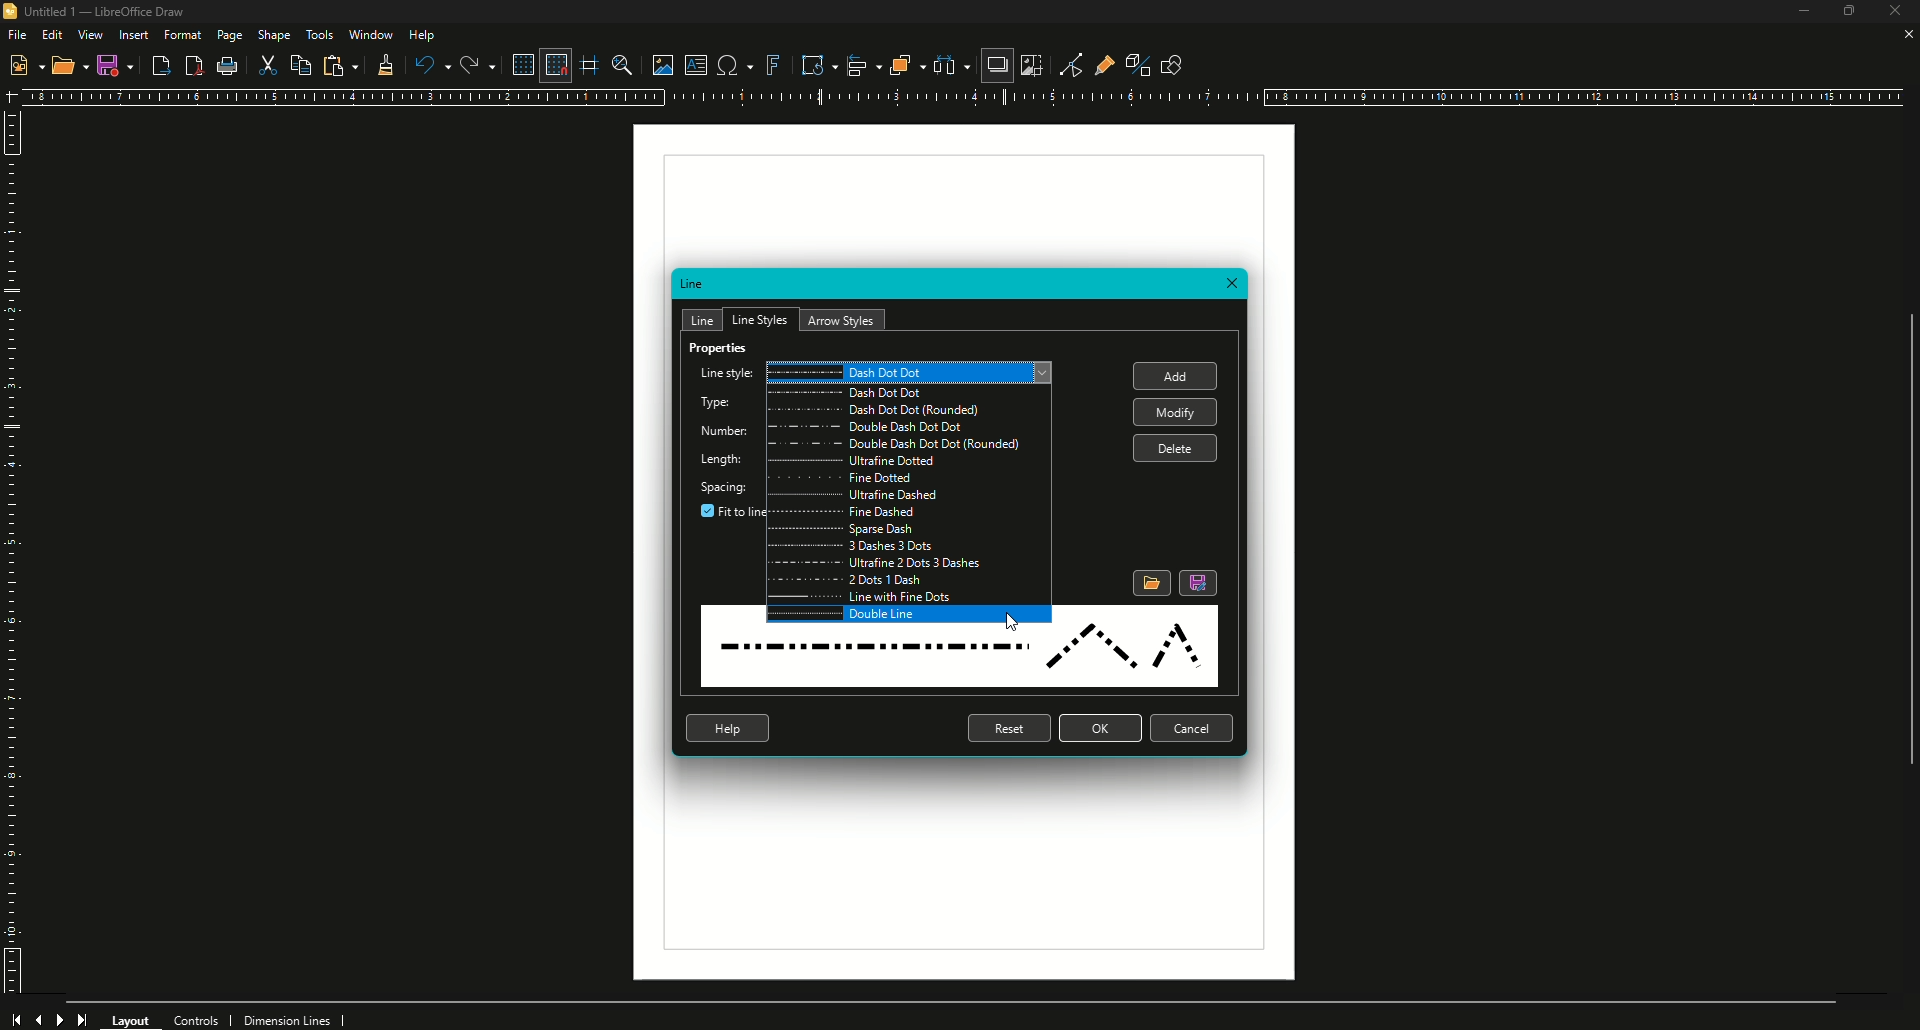 Image resolution: width=1920 pixels, height=1030 pixels. I want to click on Cancel, so click(1195, 730).